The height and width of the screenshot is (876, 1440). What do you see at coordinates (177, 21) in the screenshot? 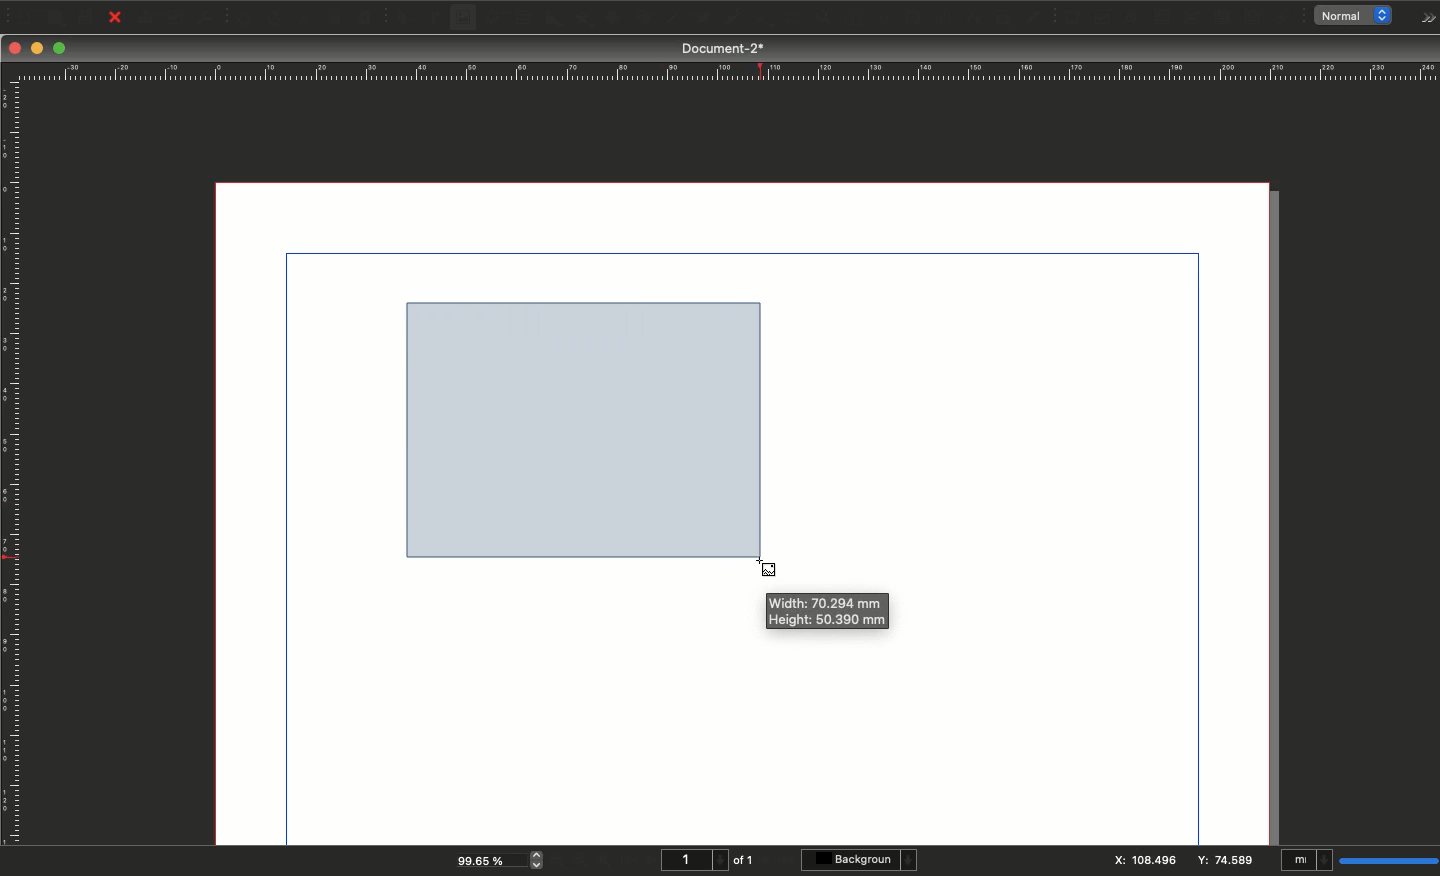
I see `Preflight verifier` at bounding box center [177, 21].